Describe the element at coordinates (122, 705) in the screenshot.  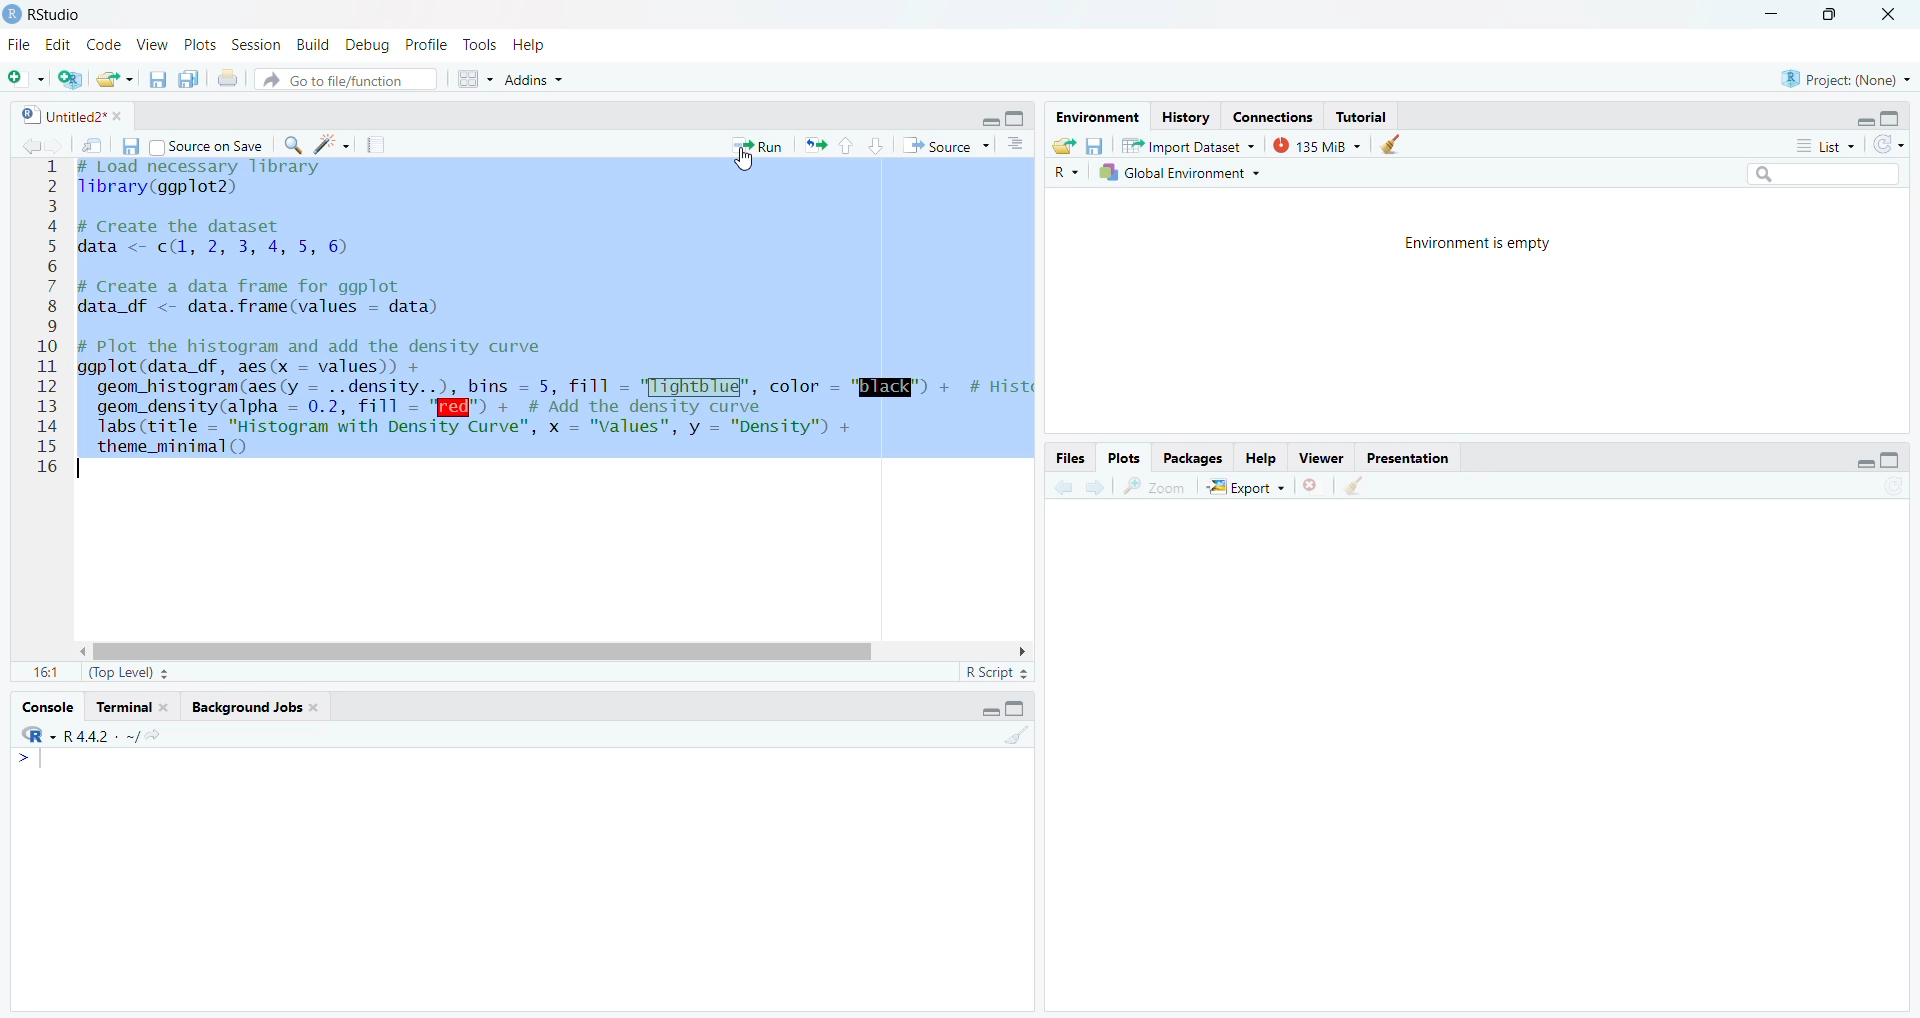
I see `Terminal` at that location.